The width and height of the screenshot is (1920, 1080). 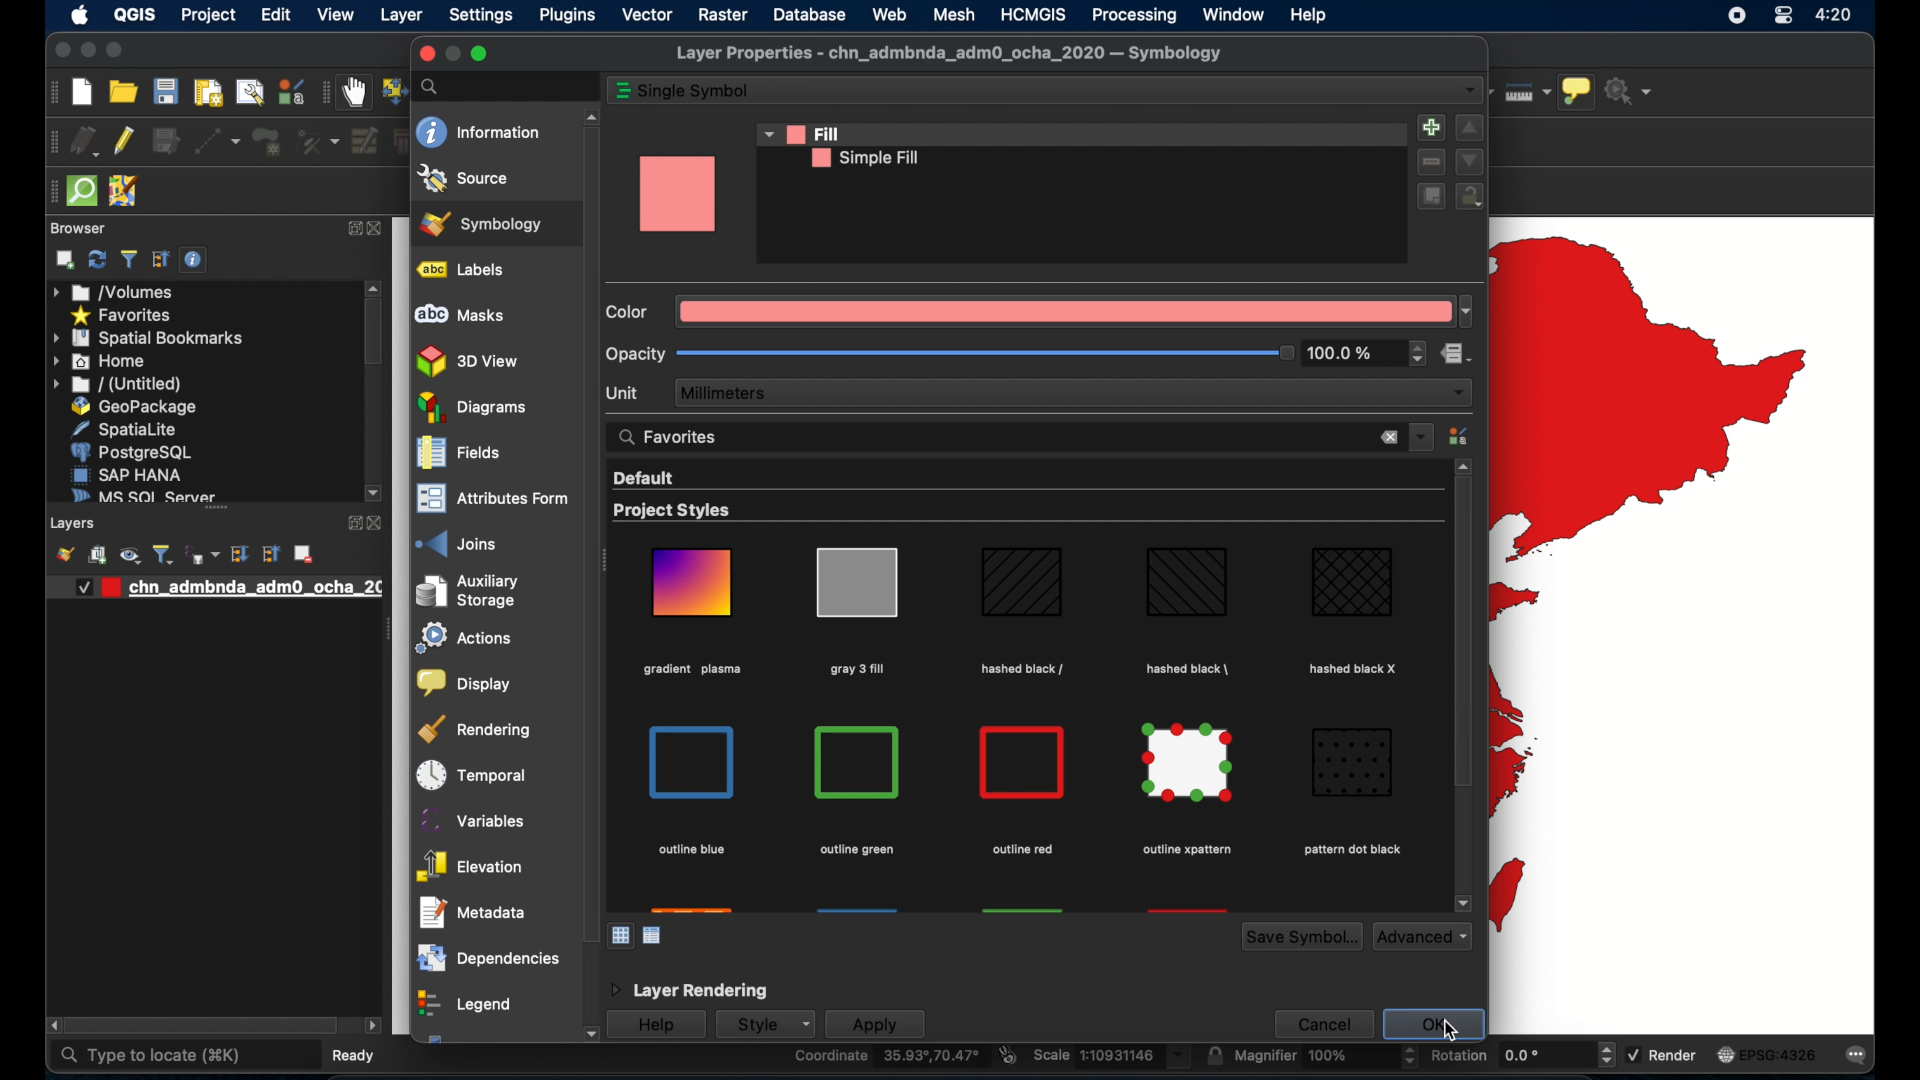 I want to click on screen recorder icon, so click(x=1736, y=15).